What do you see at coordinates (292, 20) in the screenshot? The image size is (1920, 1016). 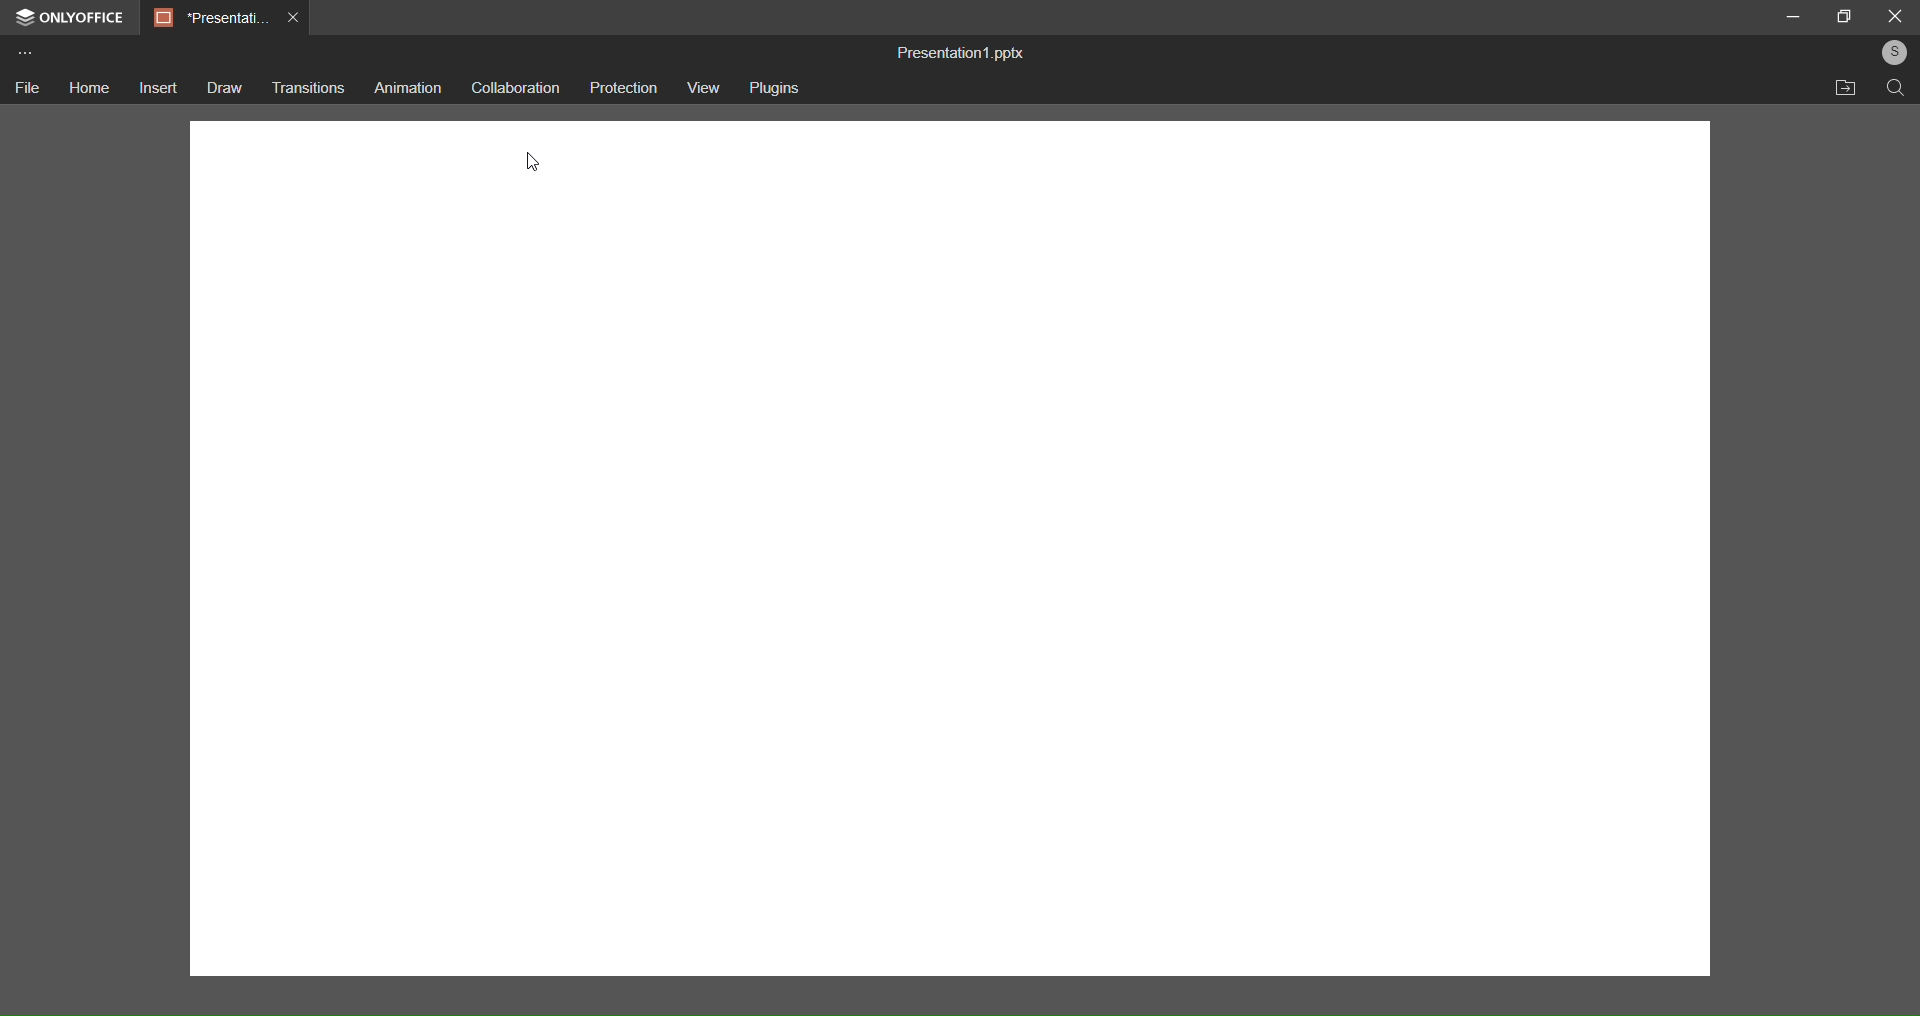 I see `close tab` at bounding box center [292, 20].